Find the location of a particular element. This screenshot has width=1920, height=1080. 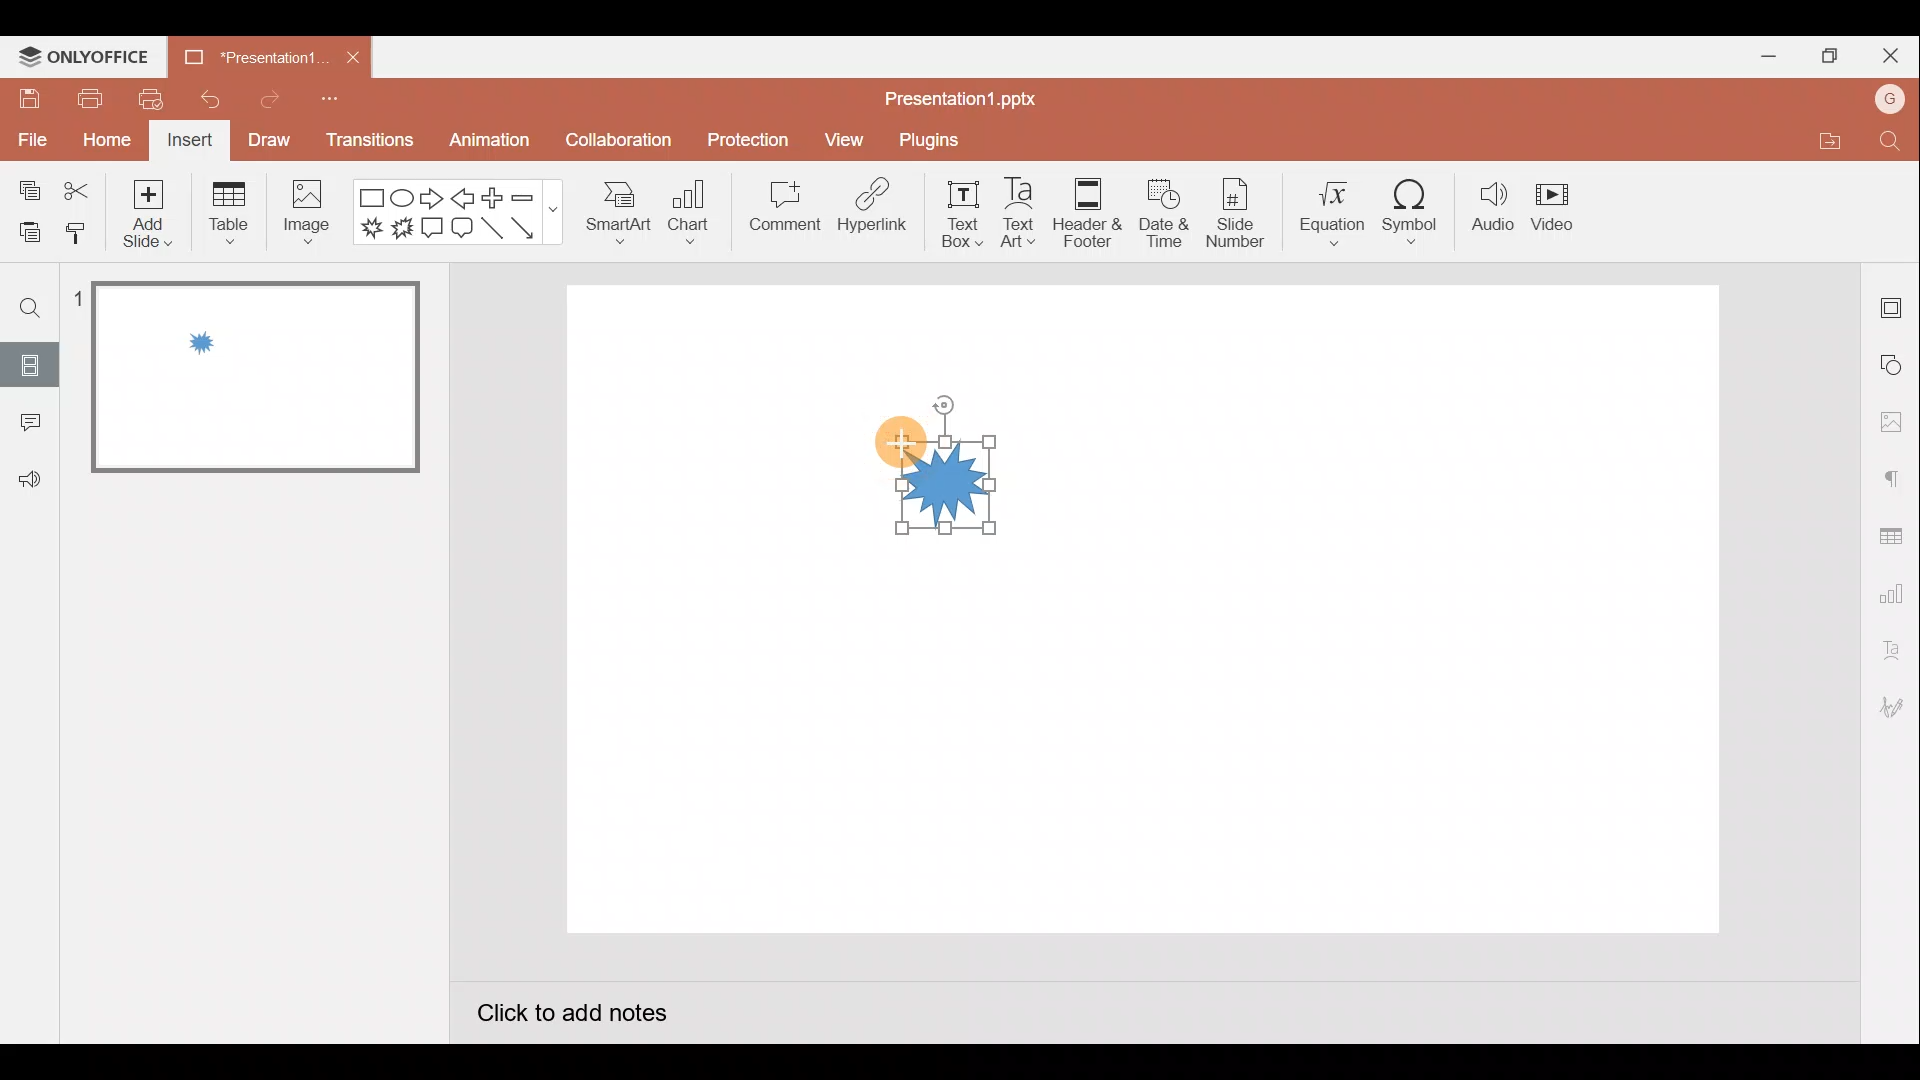

Redo is located at coordinates (262, 100).